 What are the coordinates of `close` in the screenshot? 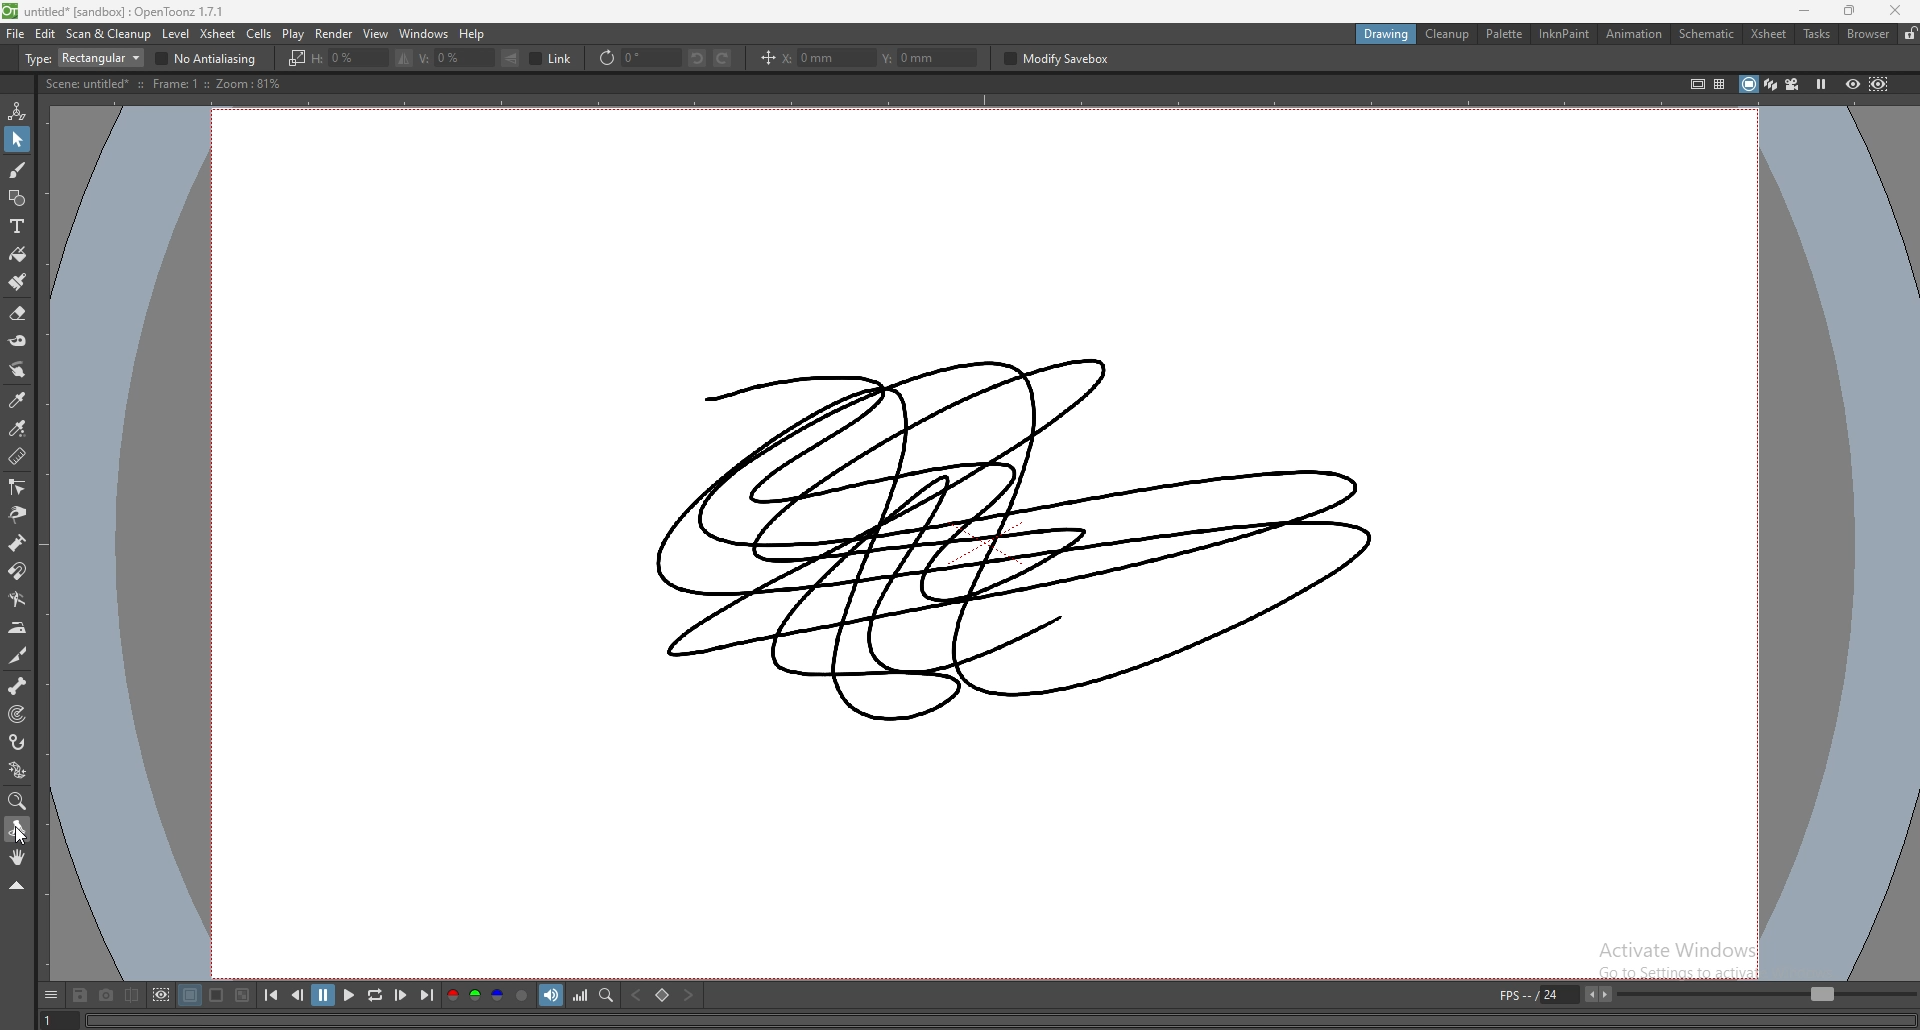 It's located at (1896, 12).